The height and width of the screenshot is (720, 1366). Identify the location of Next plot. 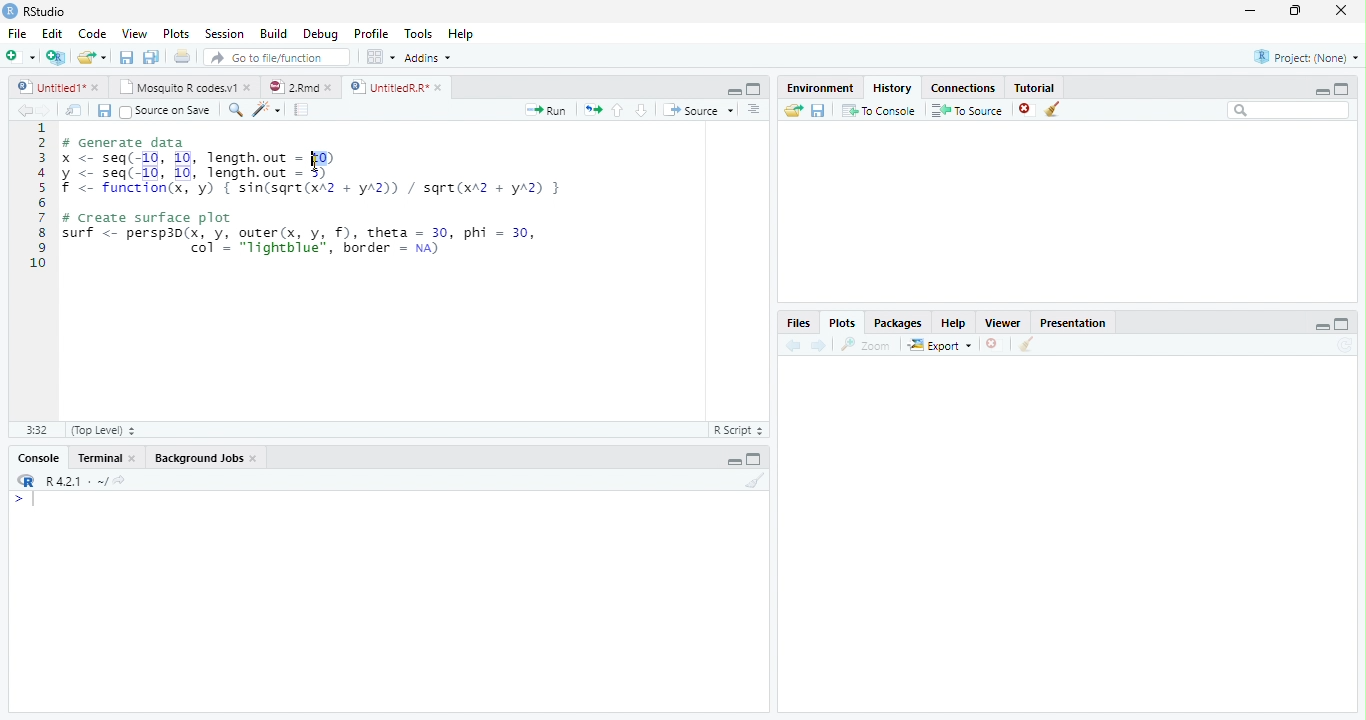
(819, 345).